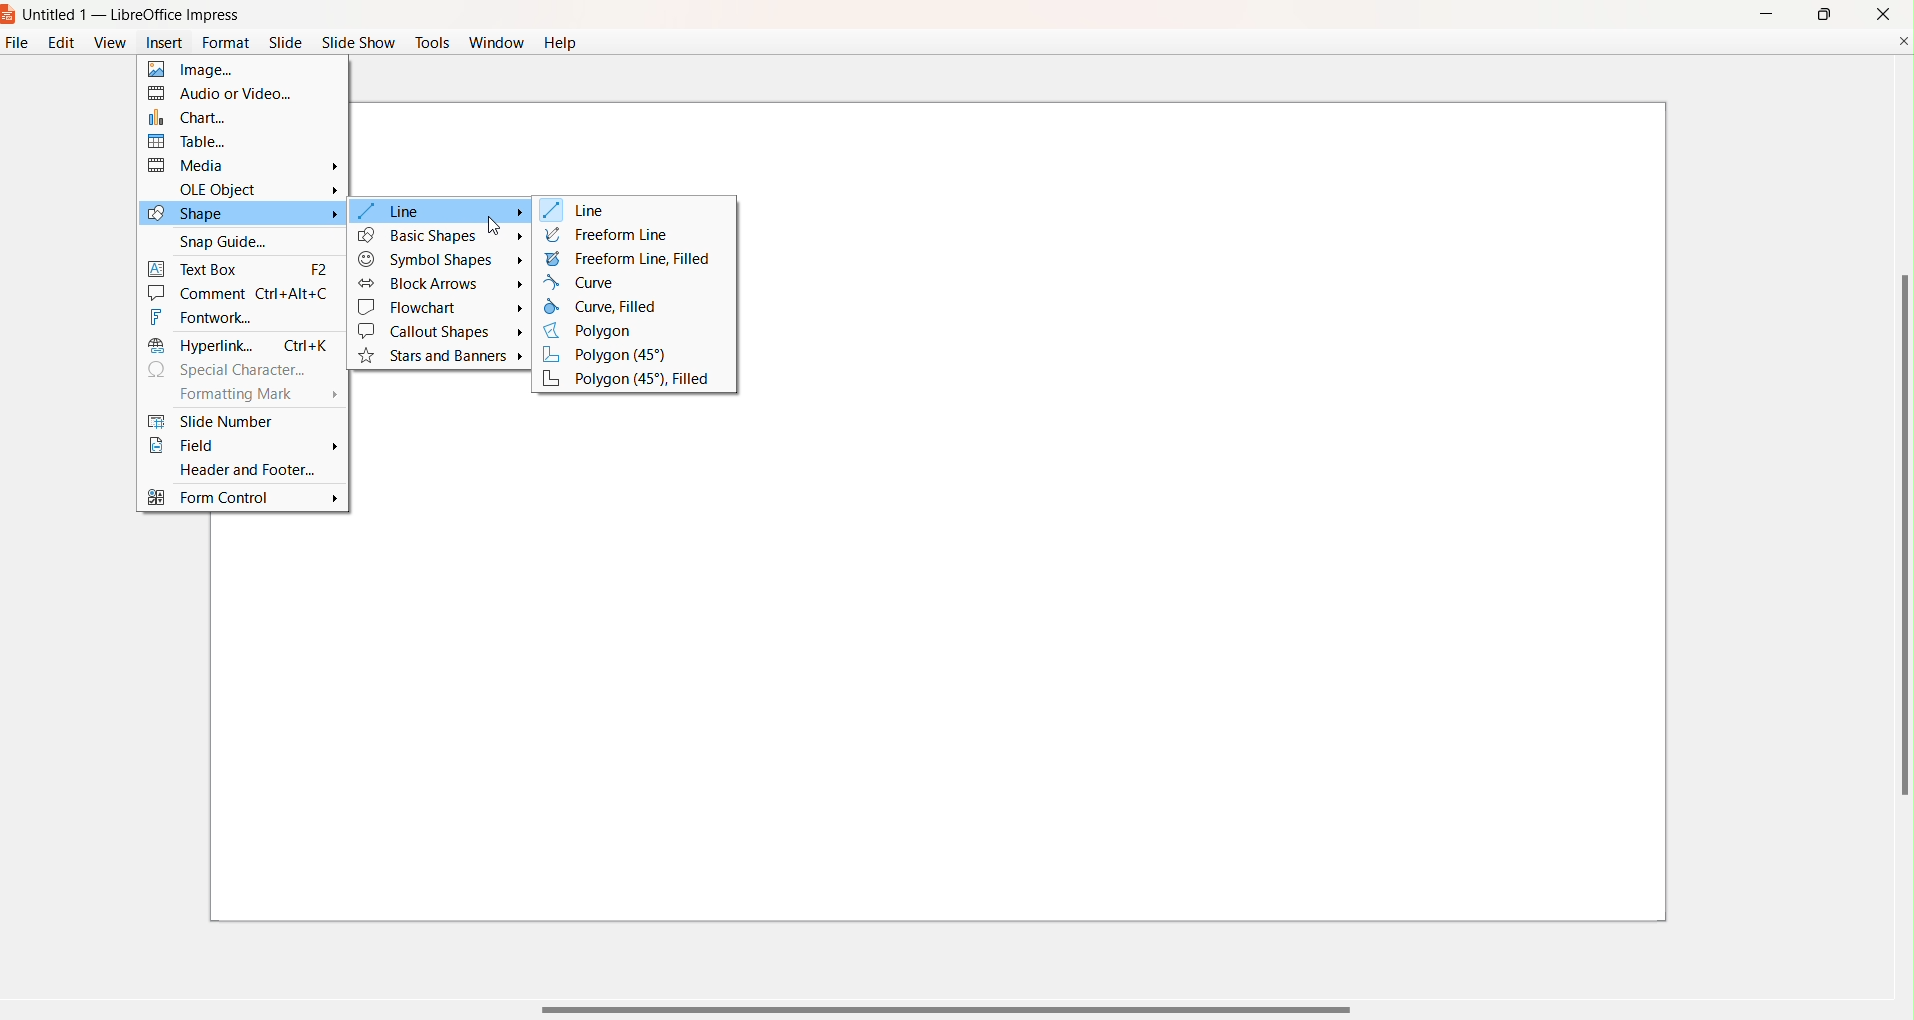 The width and height of the screenshot is (1914, 1020). What do you see at coordinates (587, 282) in the screenshot?
I see `Curve` at bounding box center [587, 282].